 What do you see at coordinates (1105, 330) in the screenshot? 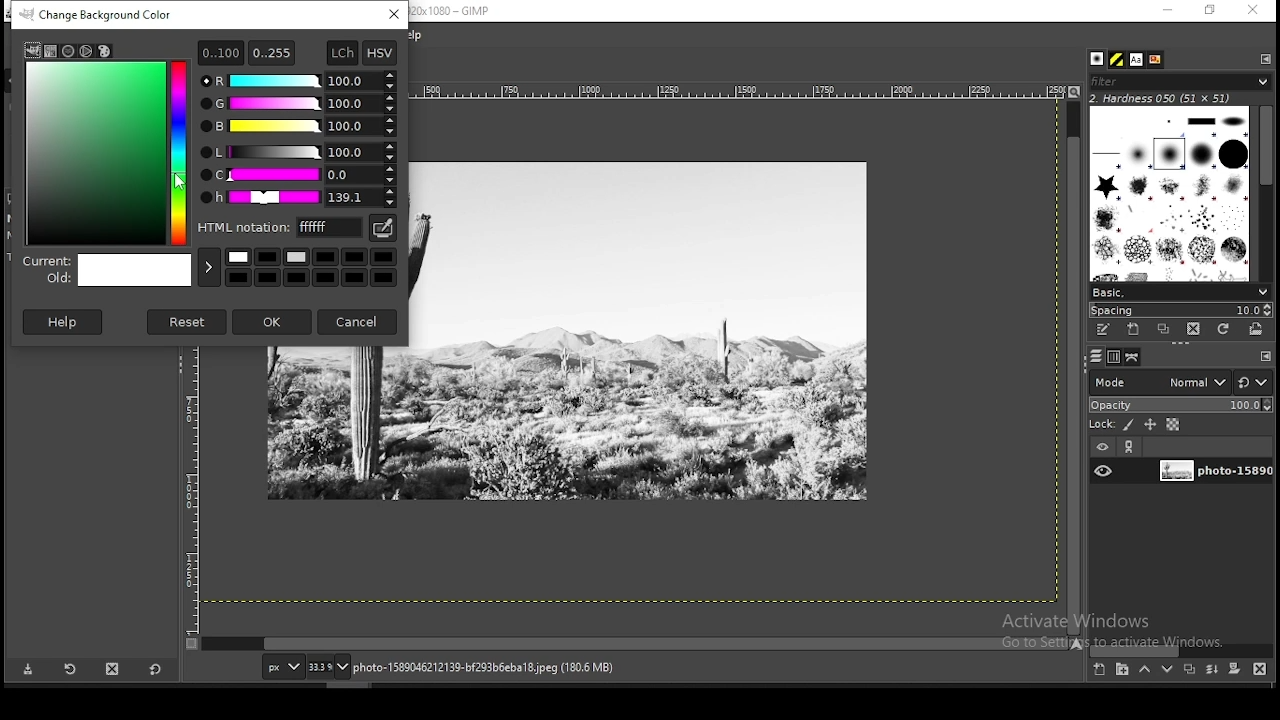
I see `edit brush` at bounding box center [1105, 330].